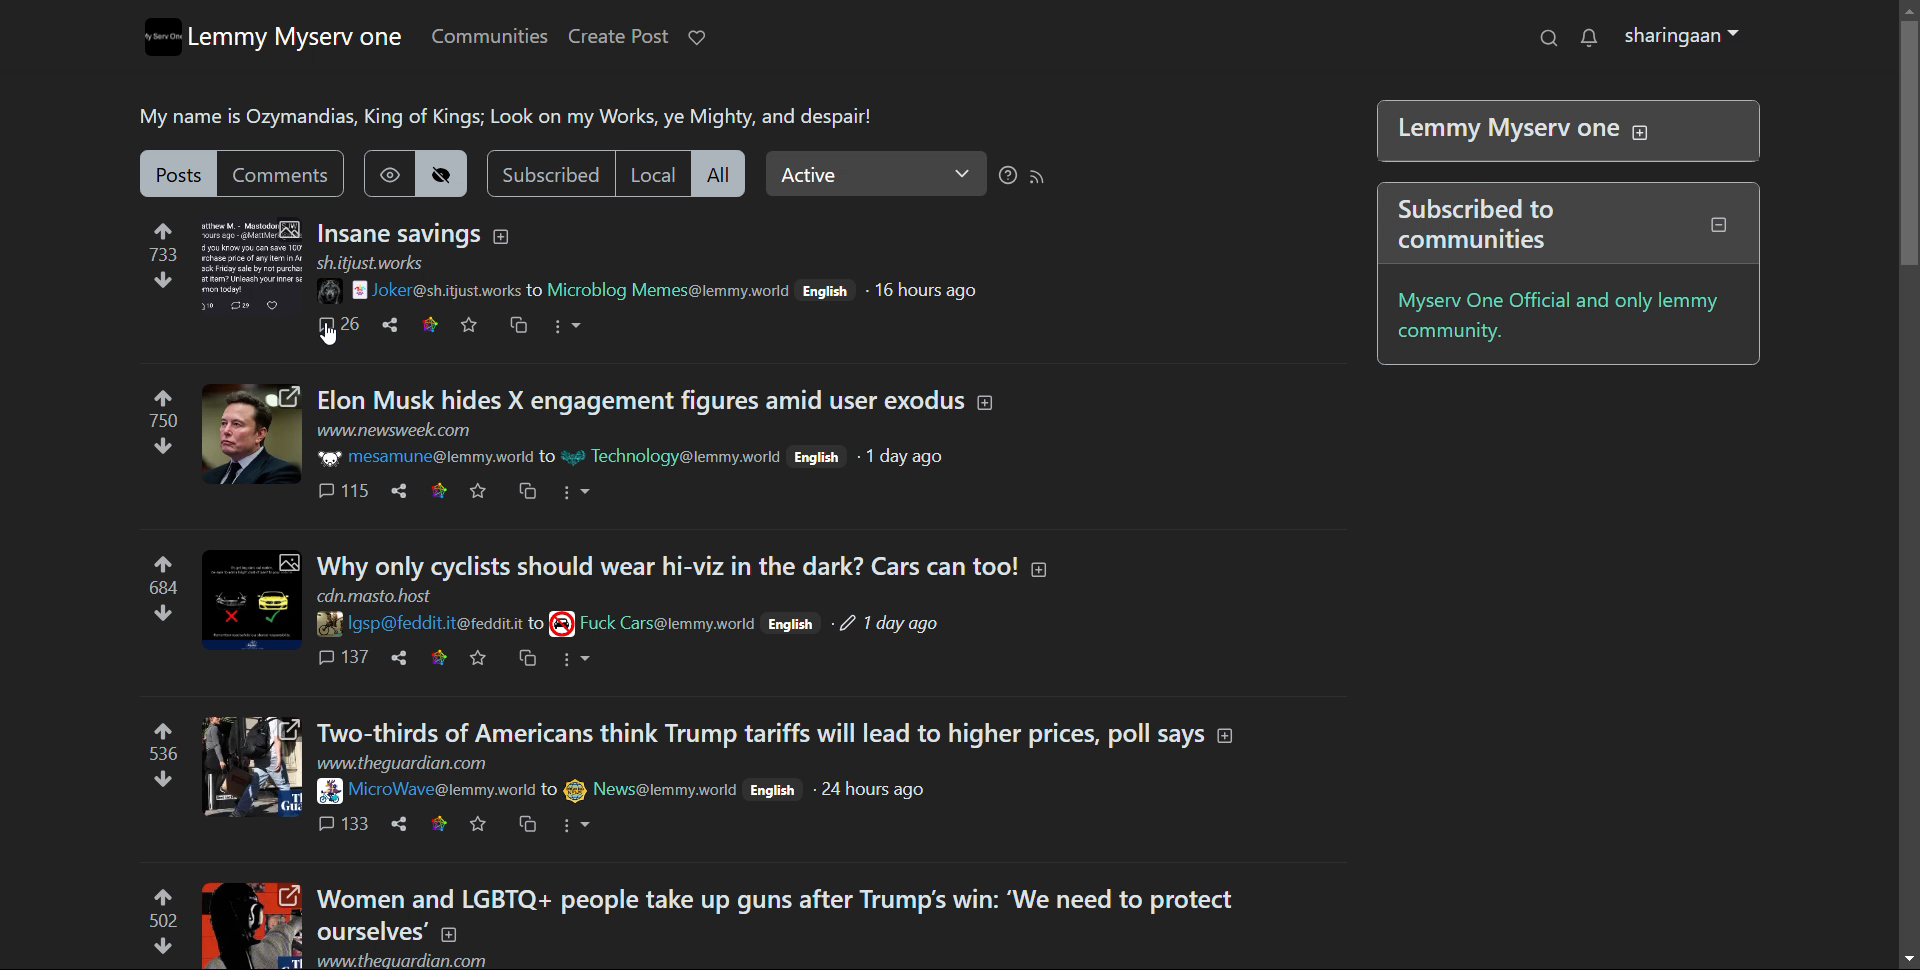 The height and width of the screenshot is (970, 1920). I want to click on 502, so click(162, 921).